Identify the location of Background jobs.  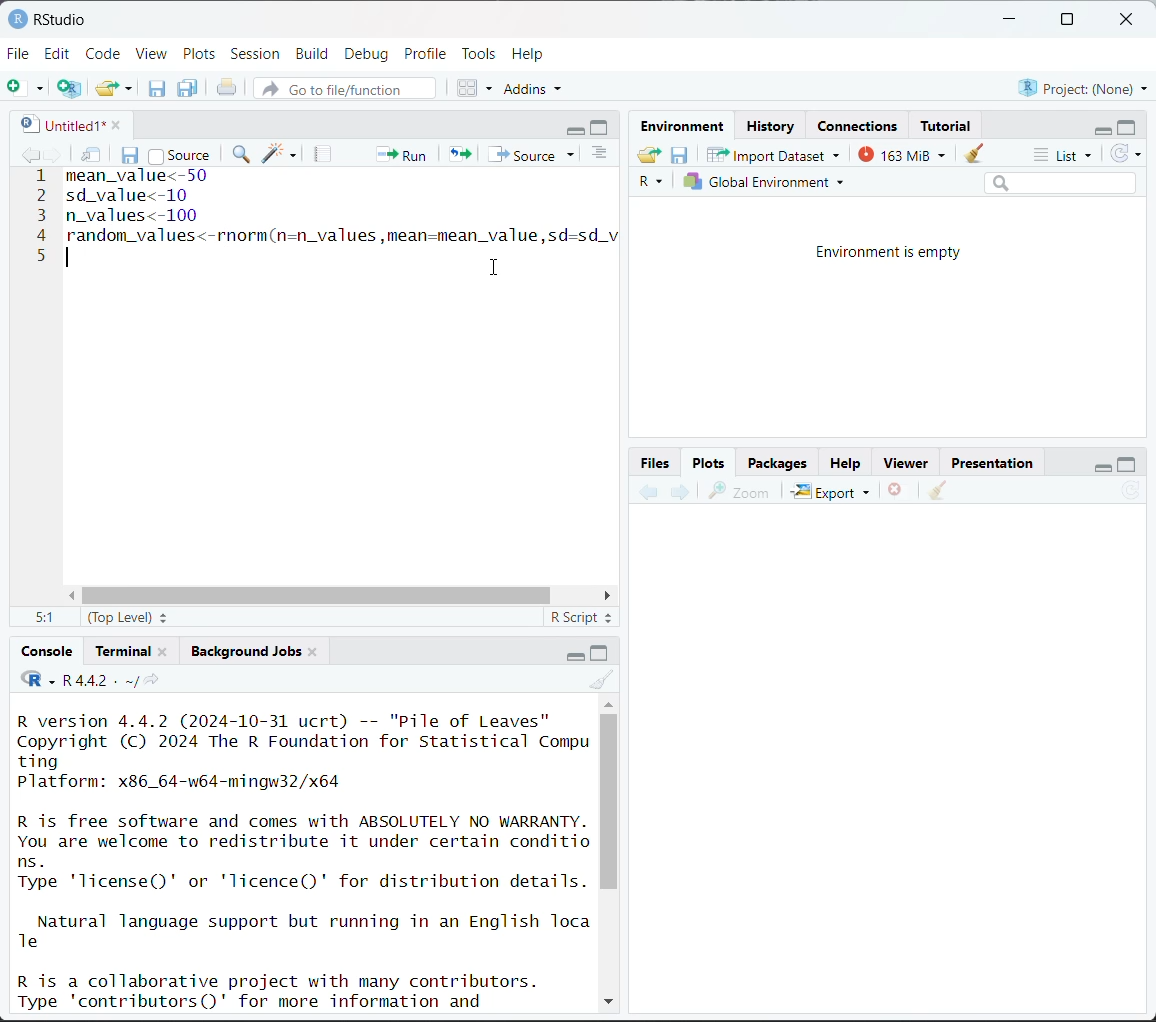
(246, 651).